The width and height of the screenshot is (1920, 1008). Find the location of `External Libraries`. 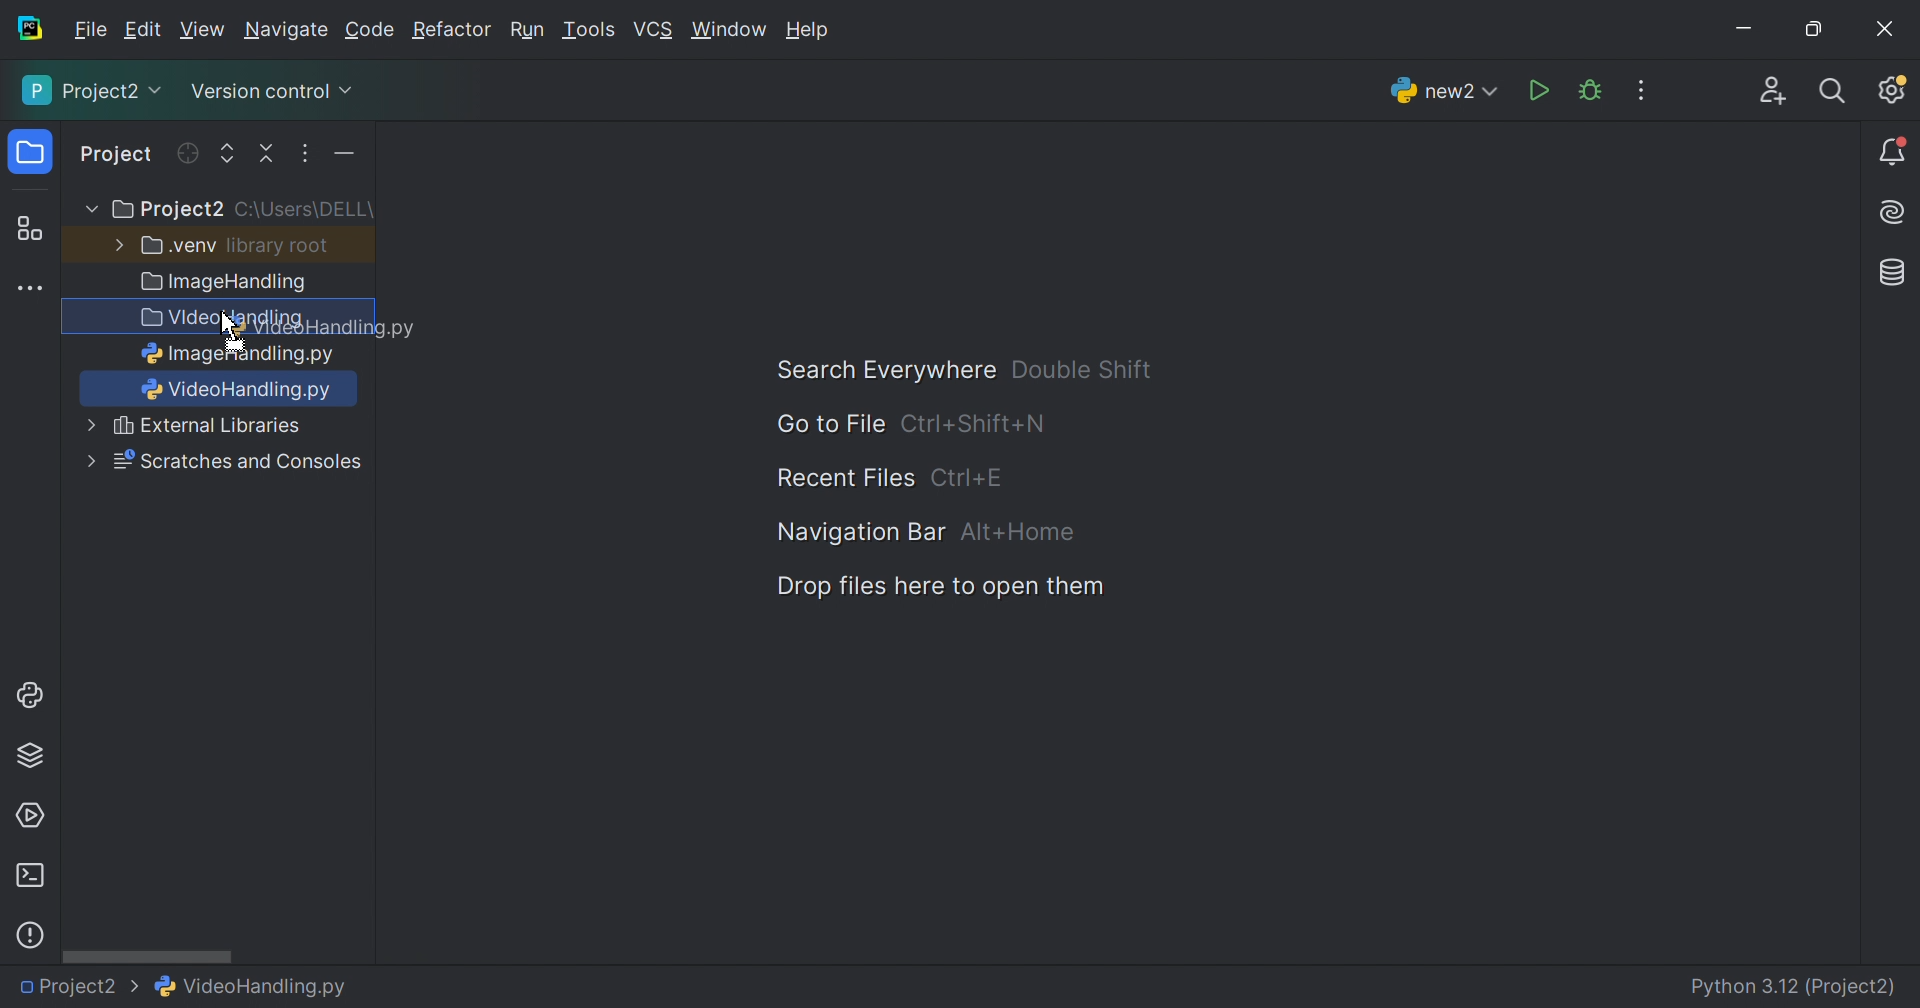

External Libraries is located at coordinates (209, 426).